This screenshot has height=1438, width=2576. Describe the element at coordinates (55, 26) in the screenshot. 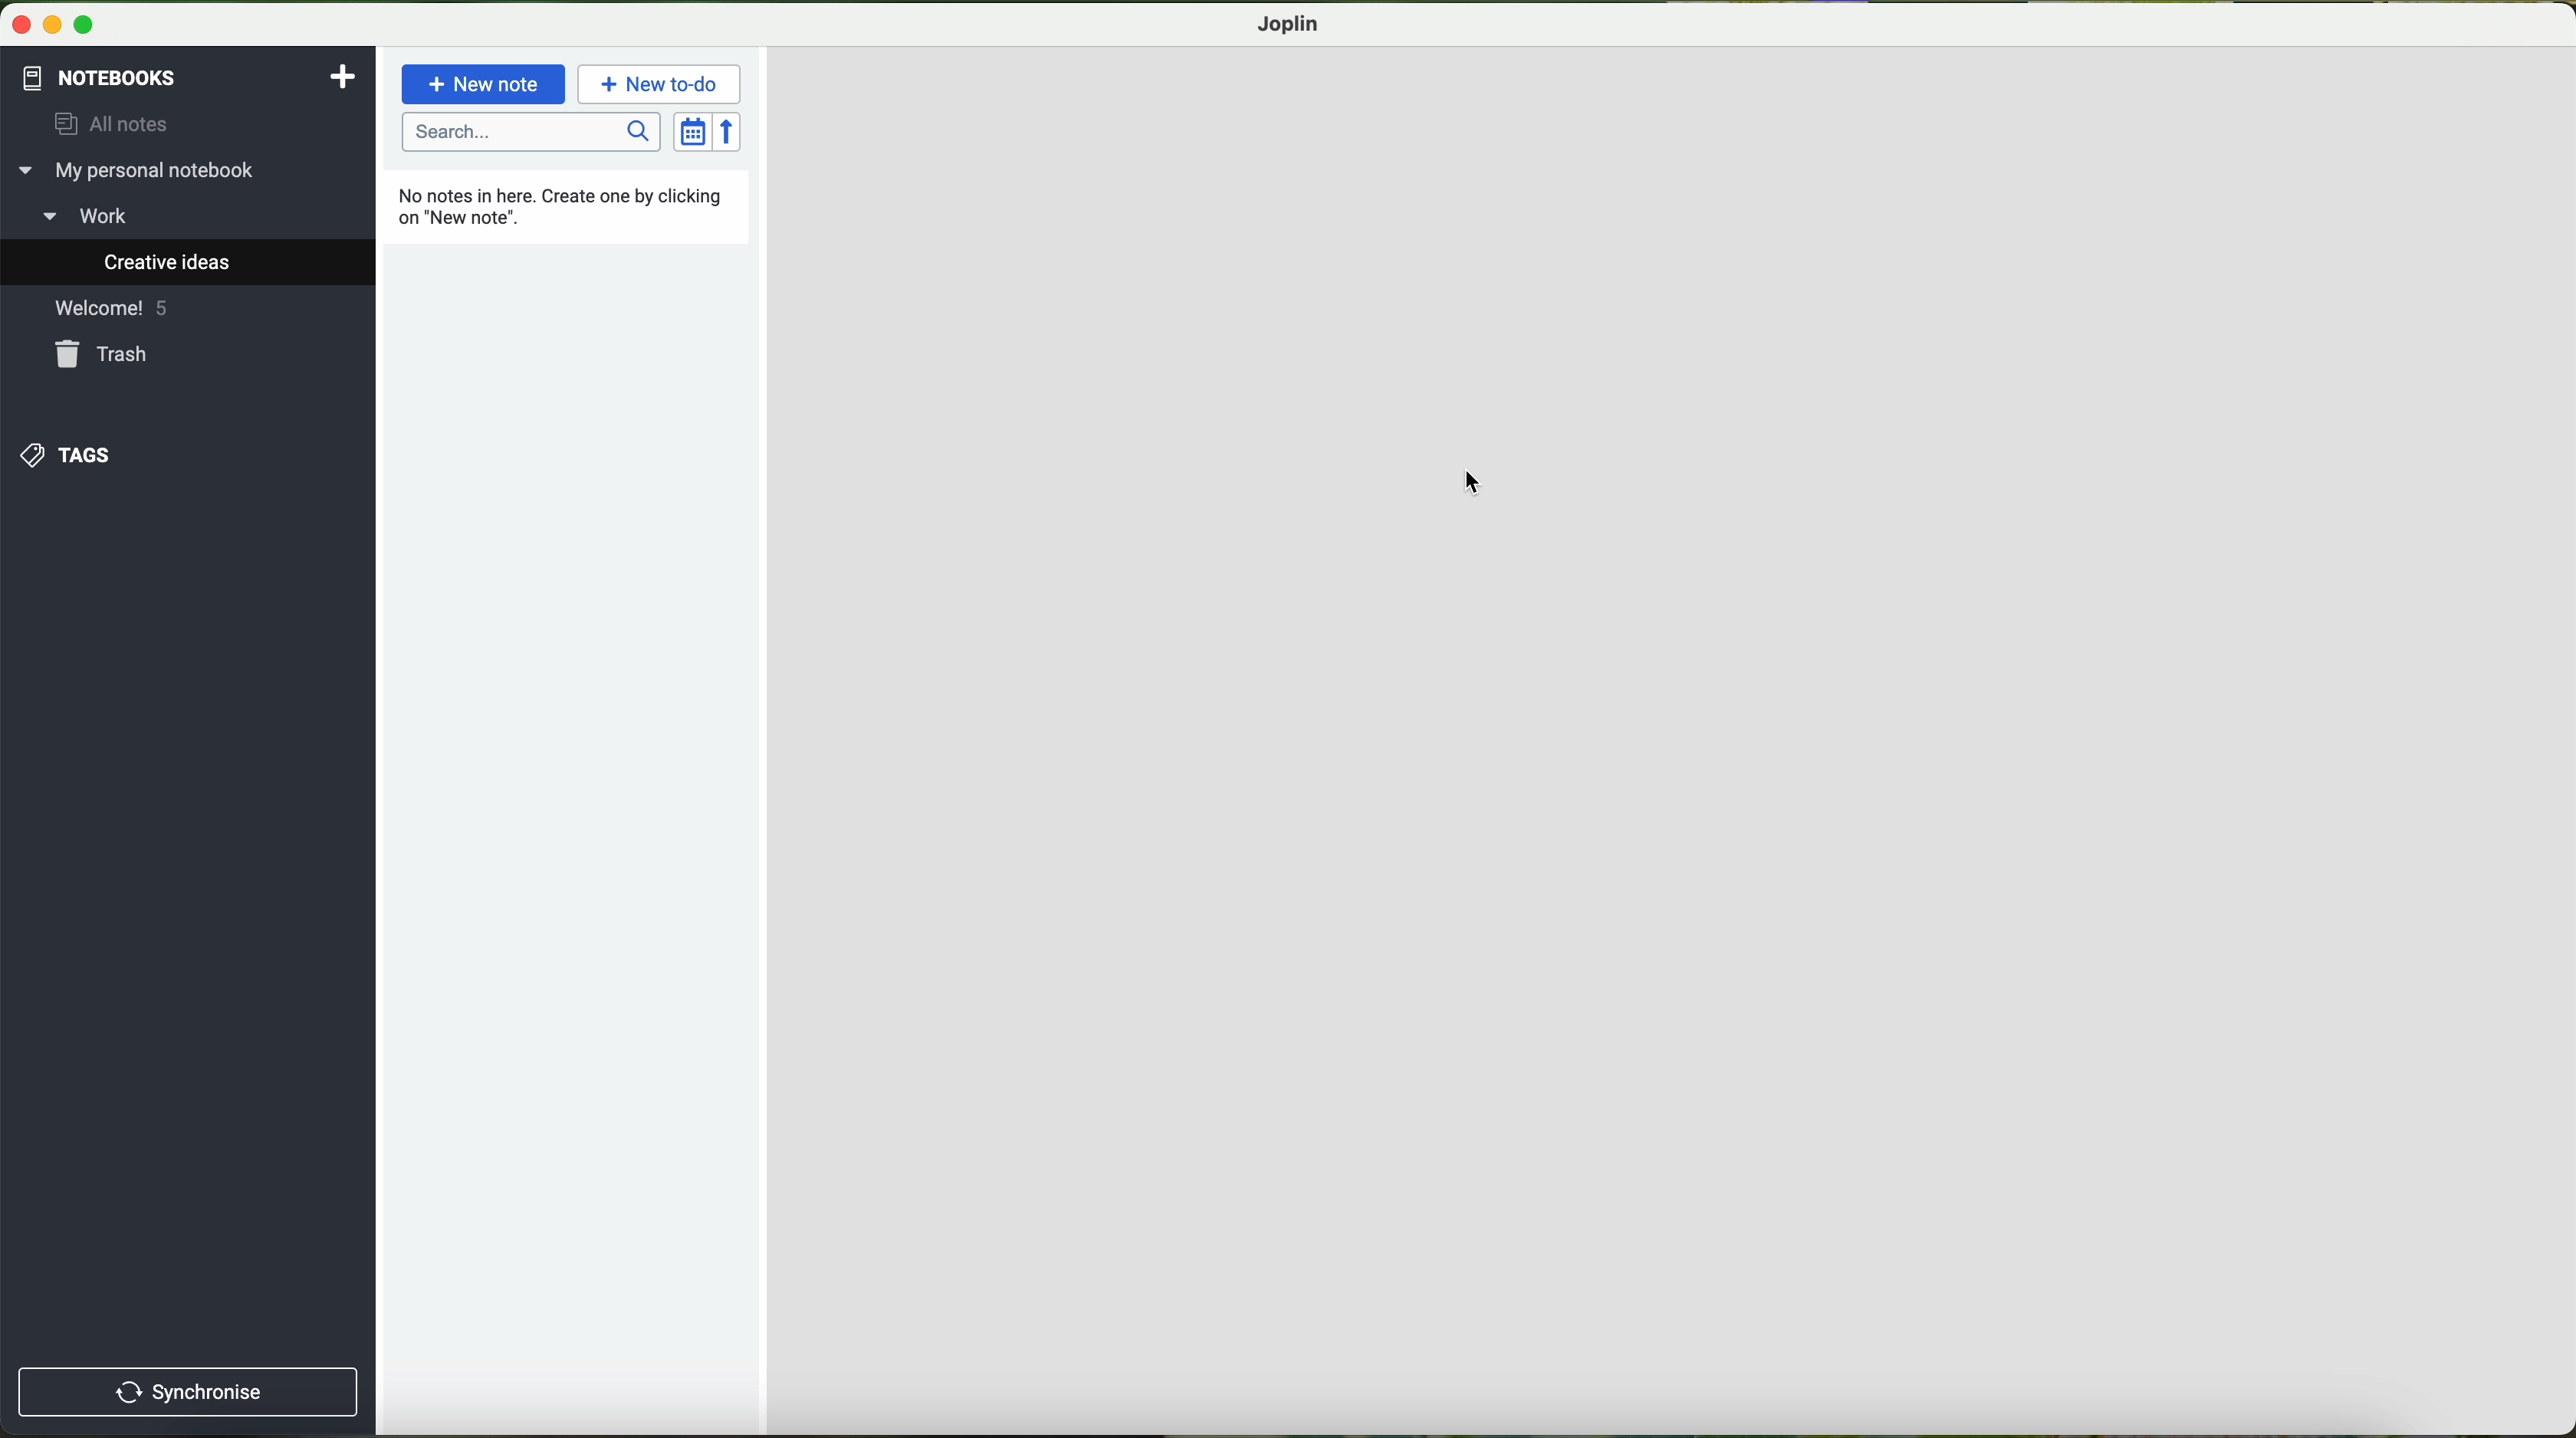

I see `minimize` at that location.